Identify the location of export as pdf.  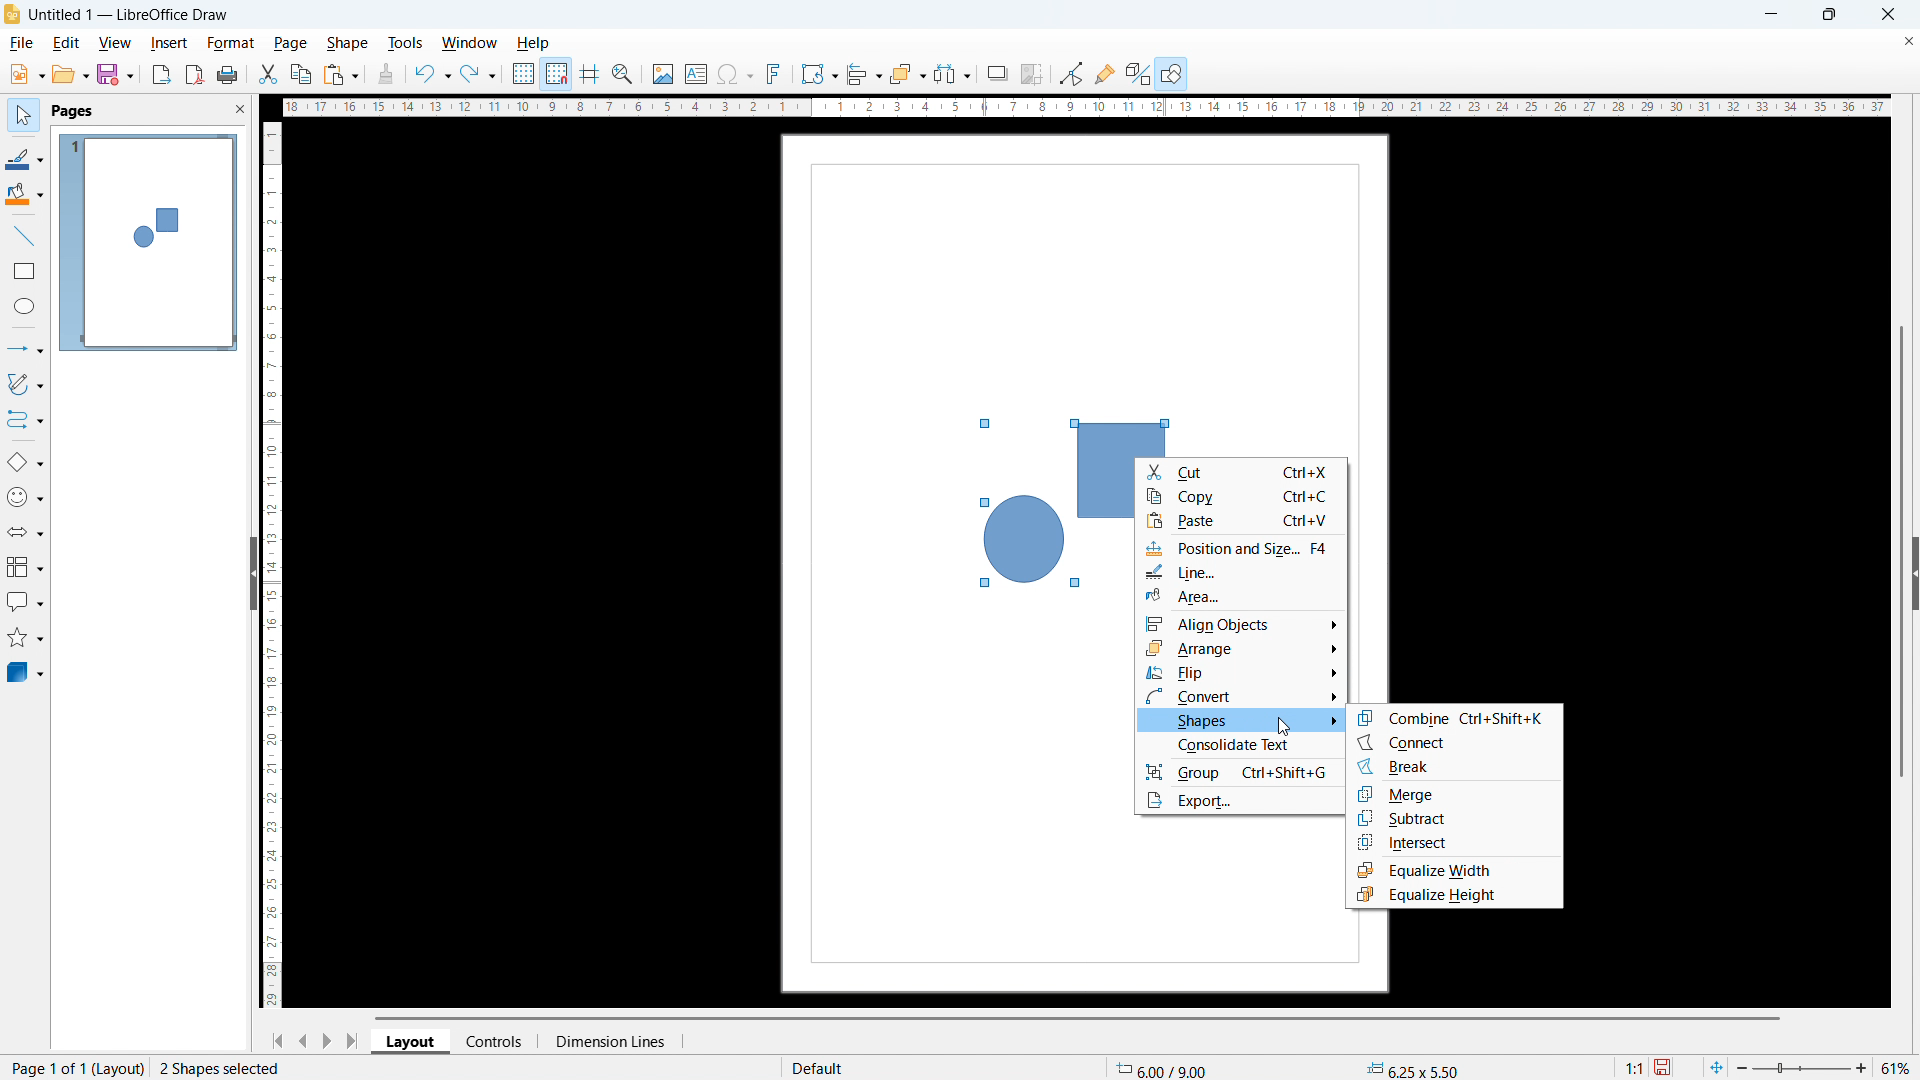
(195, 75).